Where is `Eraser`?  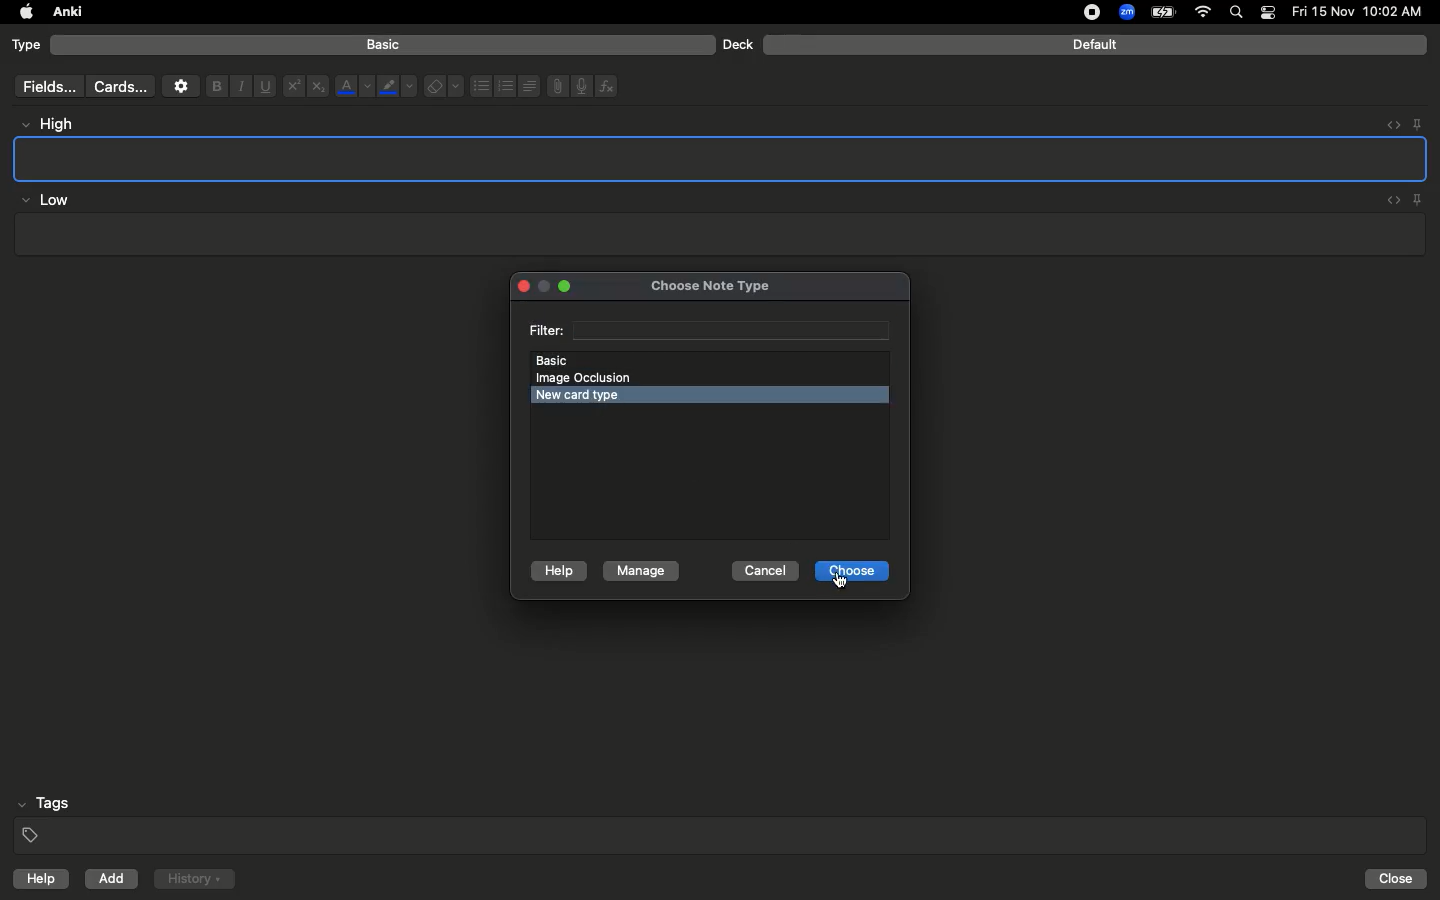
Eraser is located at coordinates (443, 87).